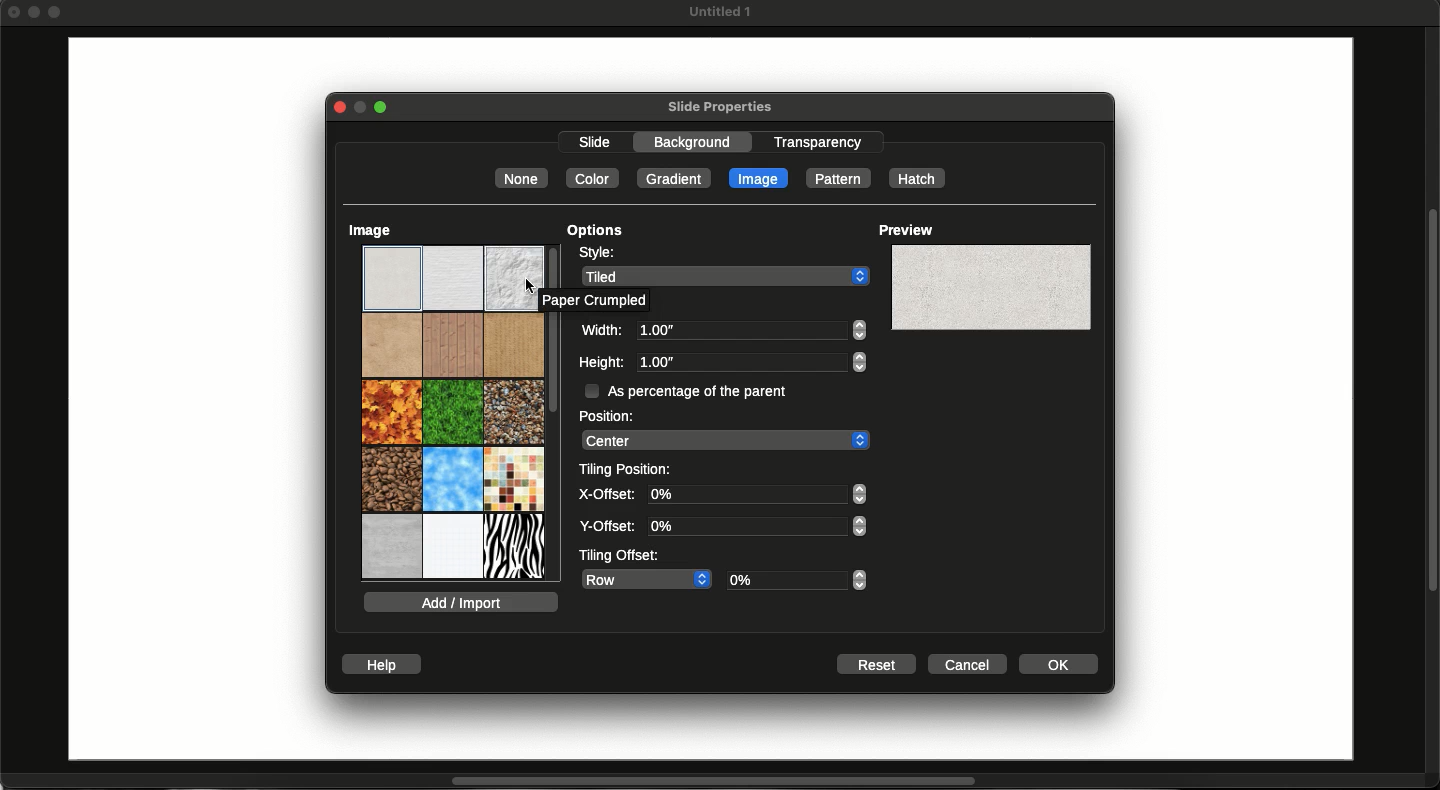 This screenshot has width=1440, height=790. Describe the element at coordinates (608, 527) in the screenshot. I see `Y-offset:` at that location.